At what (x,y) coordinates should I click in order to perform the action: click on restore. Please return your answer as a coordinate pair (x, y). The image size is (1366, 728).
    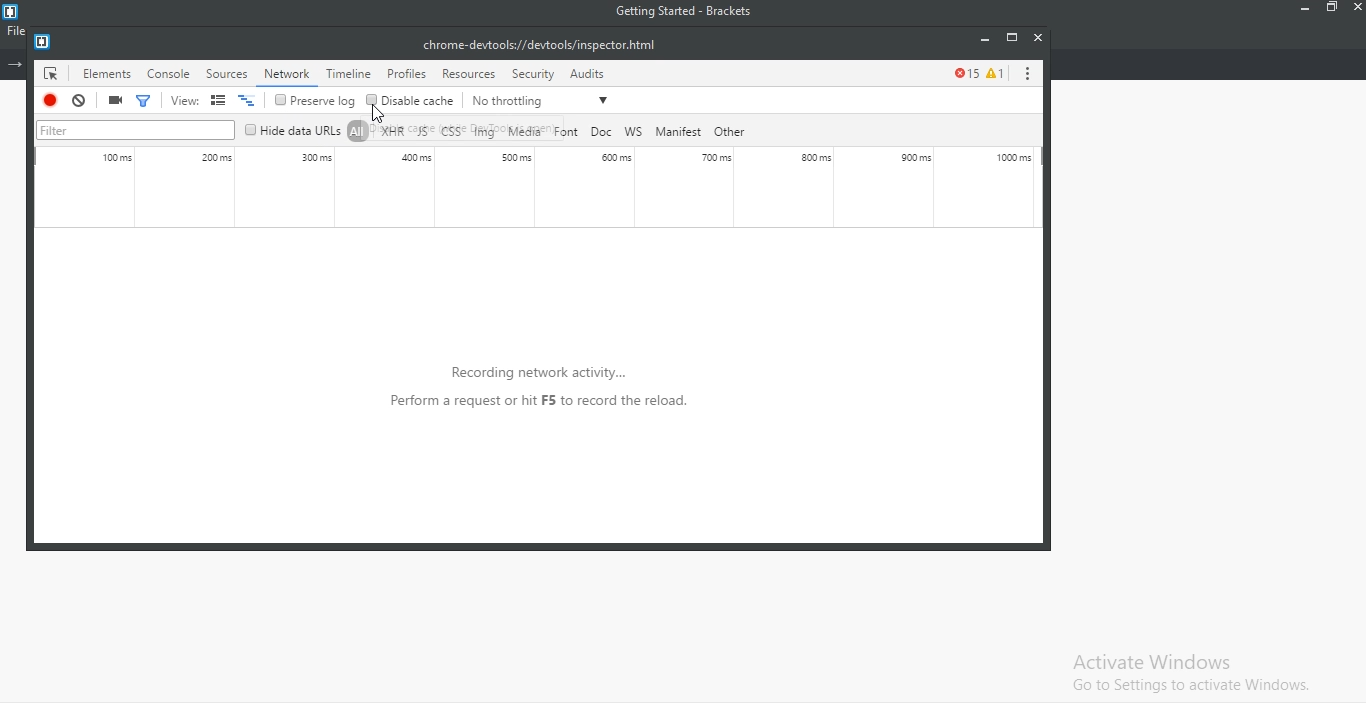
    Looking at the image, I should click on (1011, 36).